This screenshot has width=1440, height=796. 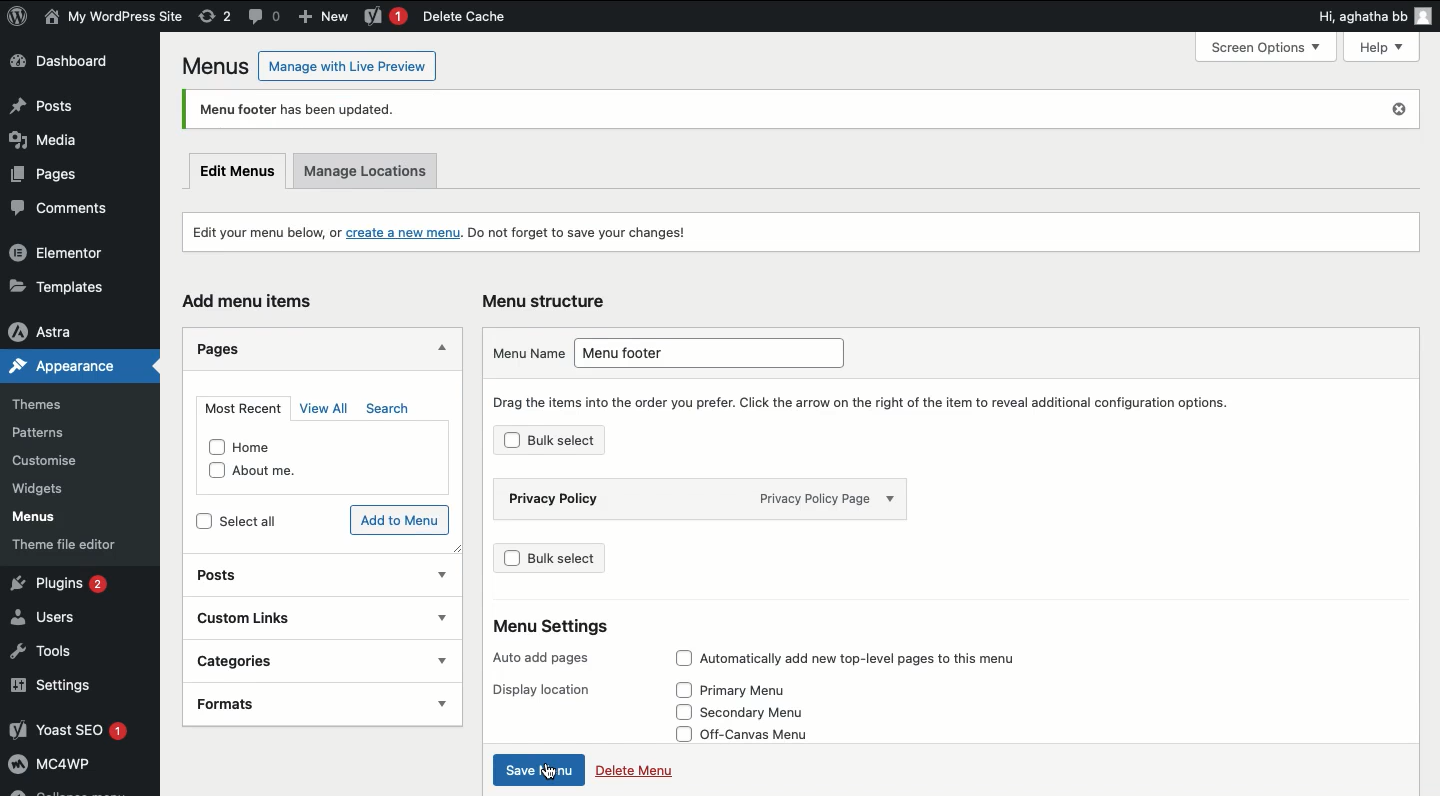 I want to click on Screen Options , so click(x=1274, y=47).